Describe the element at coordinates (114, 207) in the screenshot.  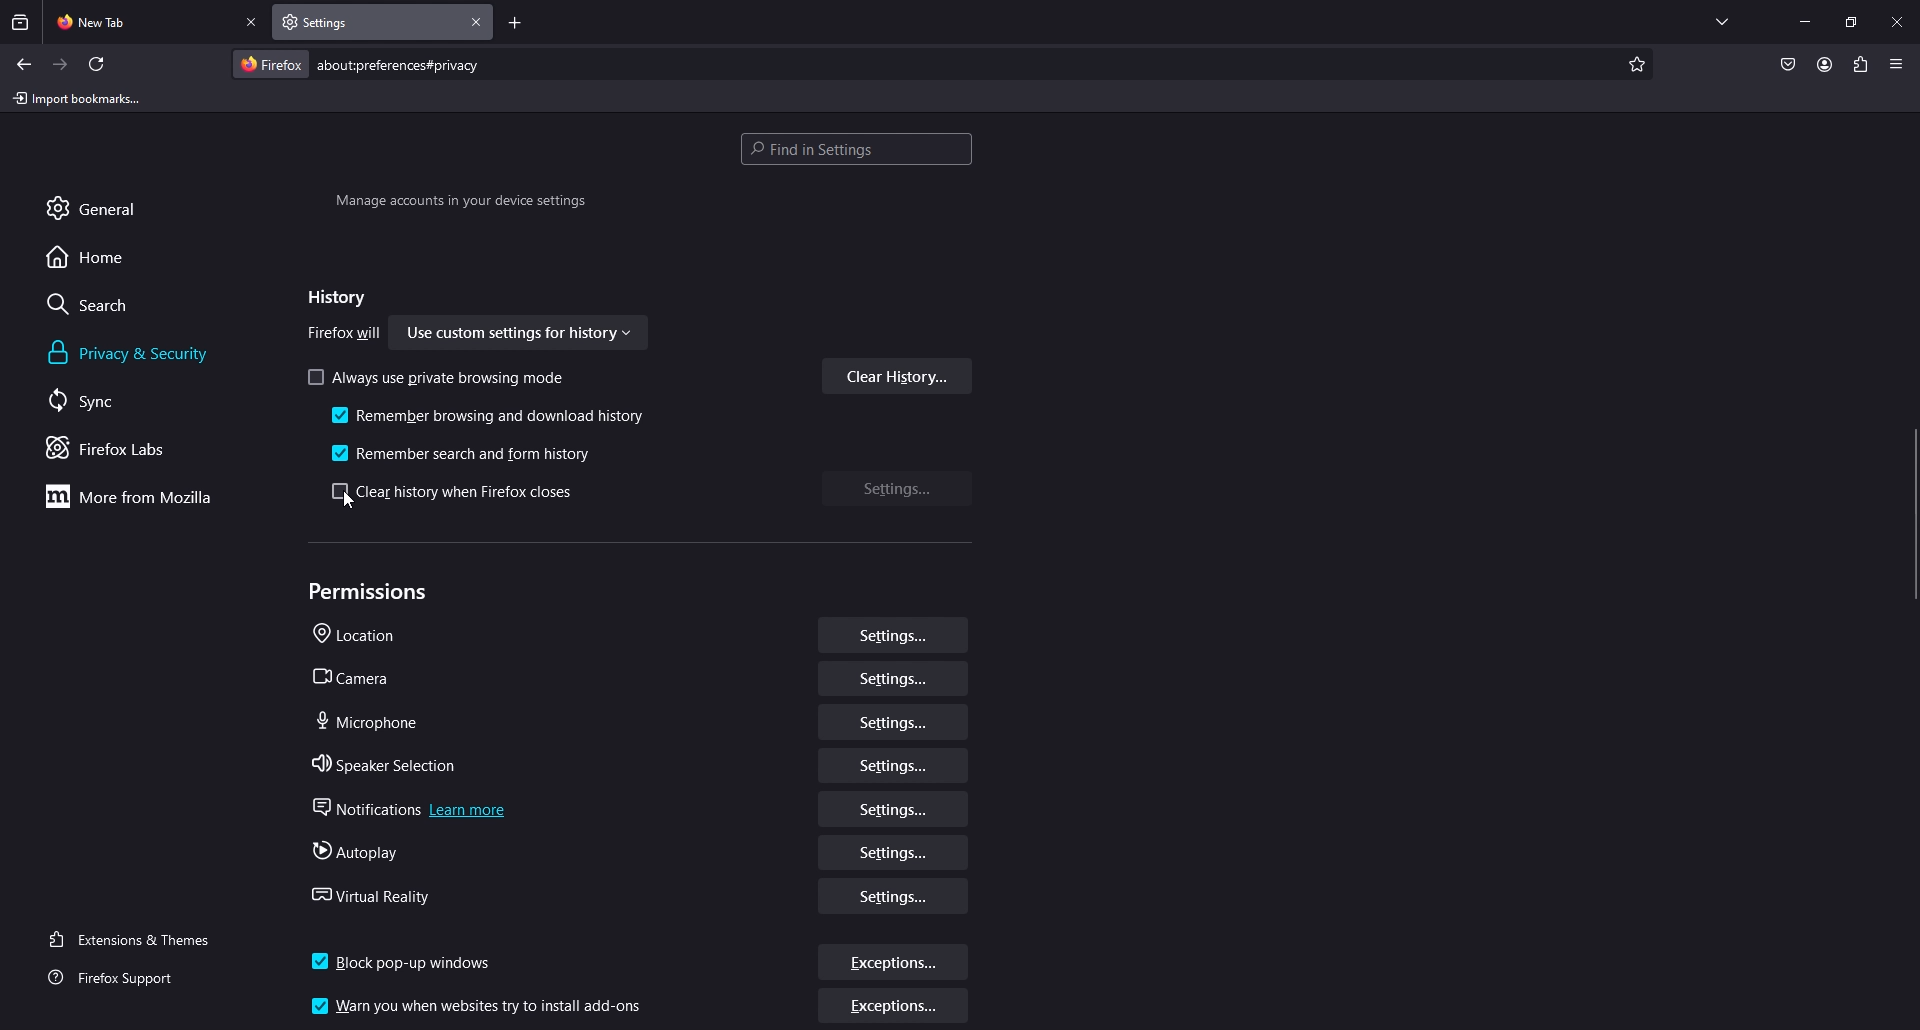
I see `general` at that location.